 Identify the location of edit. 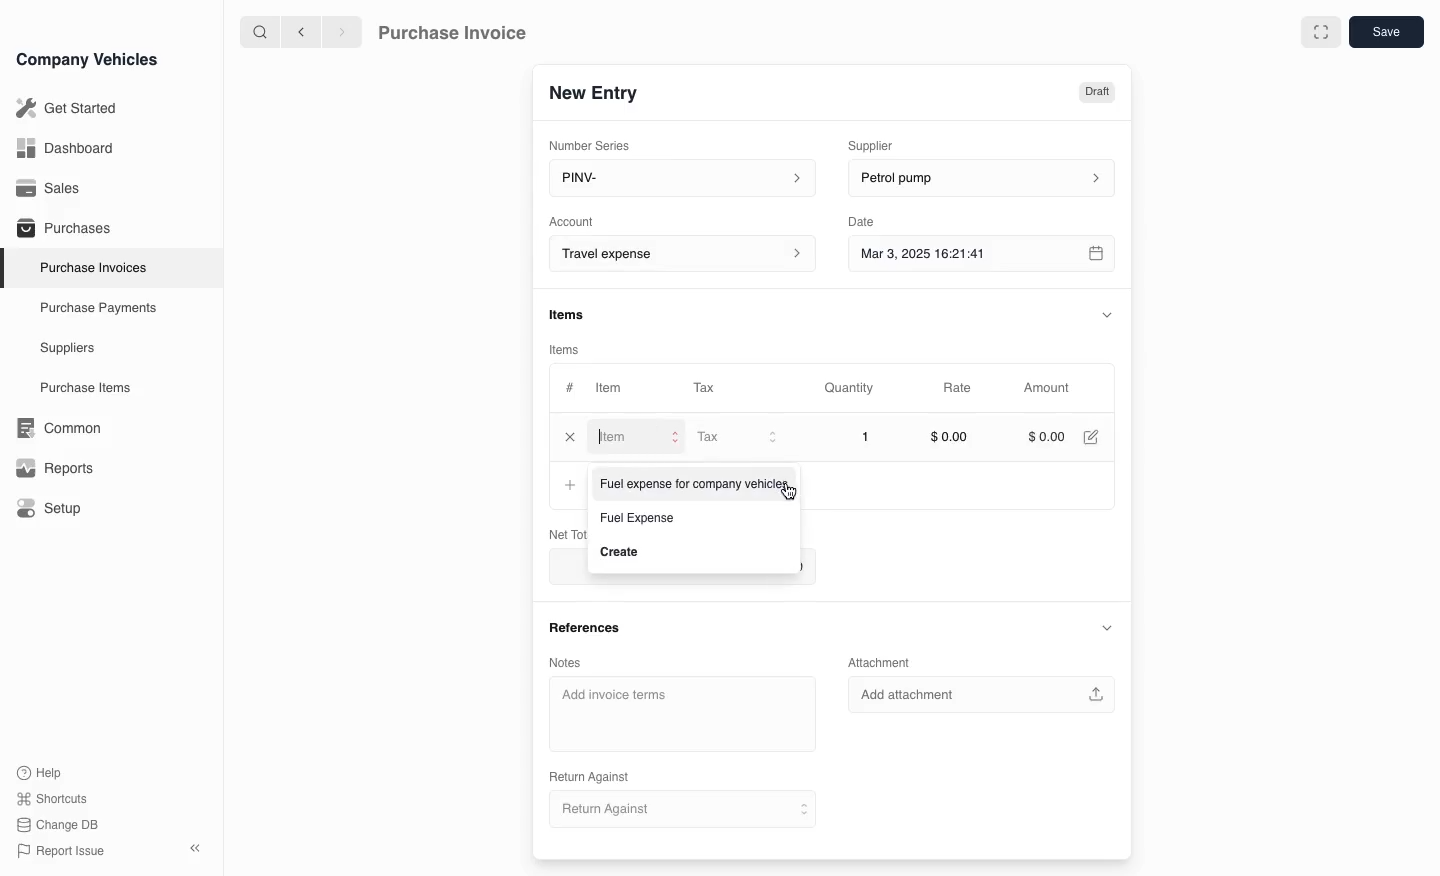
(1093, 438).